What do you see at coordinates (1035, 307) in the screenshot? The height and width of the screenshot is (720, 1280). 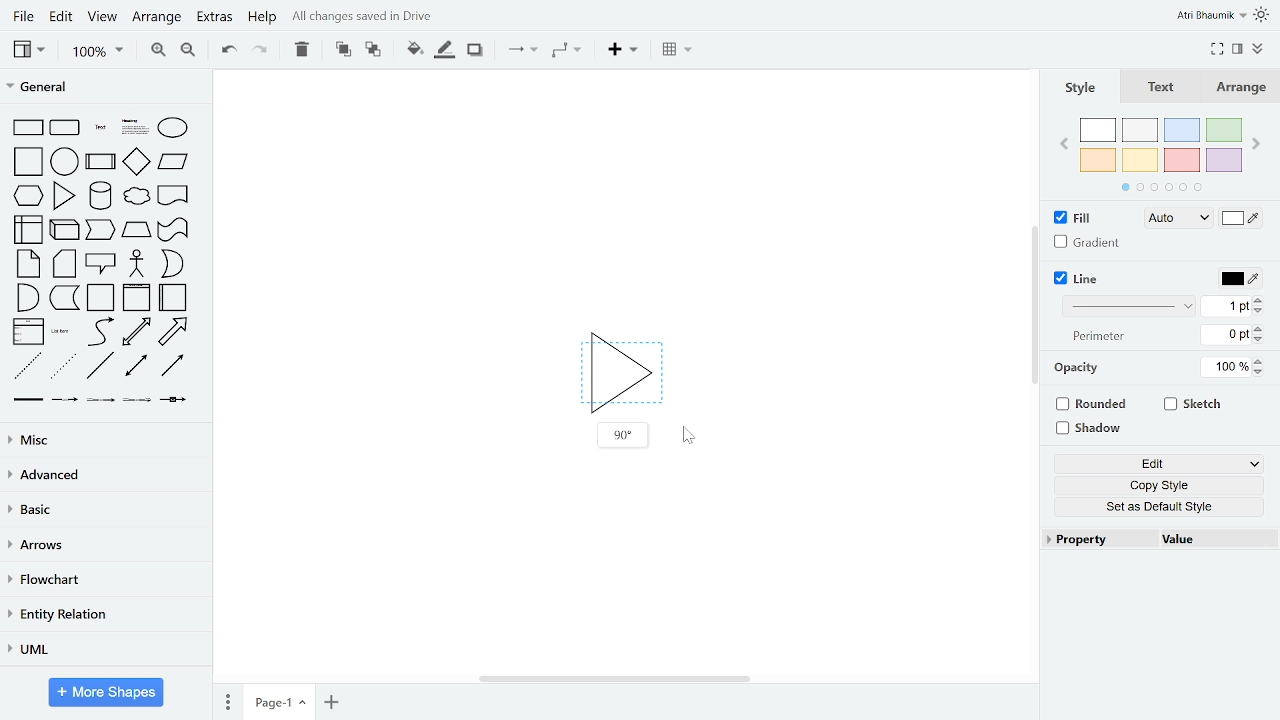 I see `vertical scrollbar` at bounding box center [1035, 307].